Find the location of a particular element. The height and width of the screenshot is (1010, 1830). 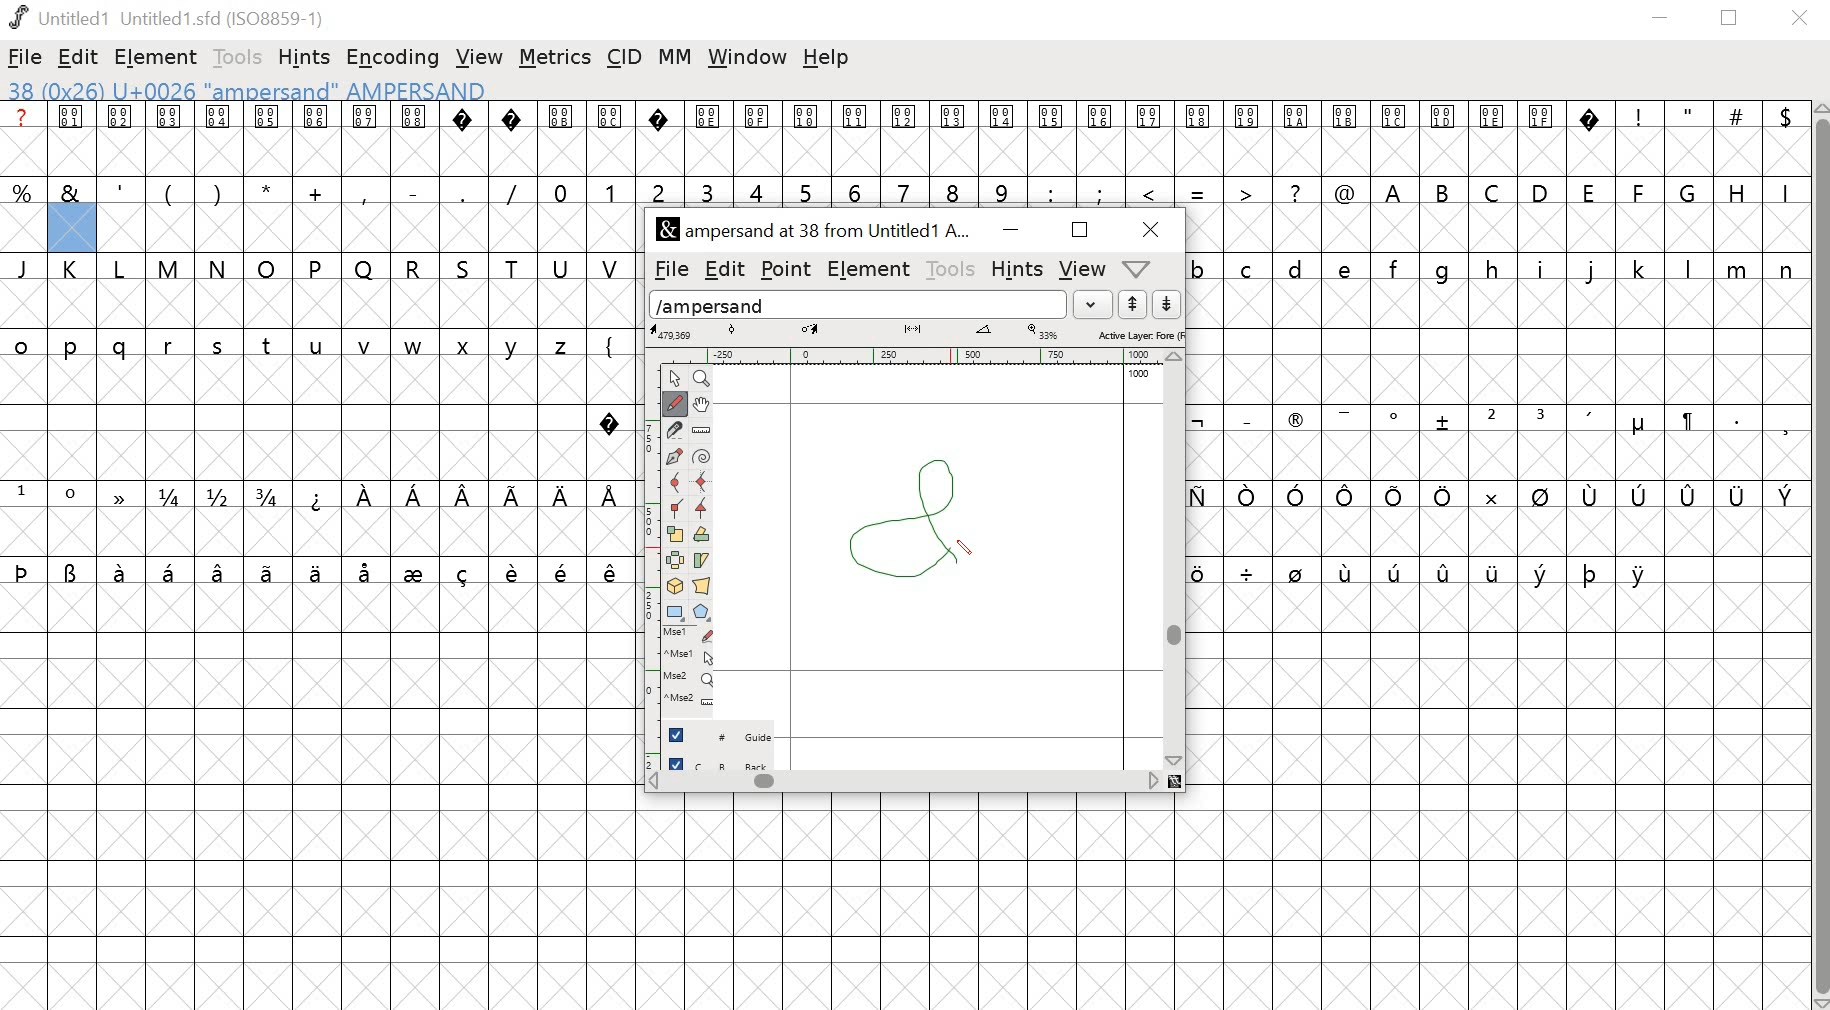

cid is located at coordinates (627, 56).